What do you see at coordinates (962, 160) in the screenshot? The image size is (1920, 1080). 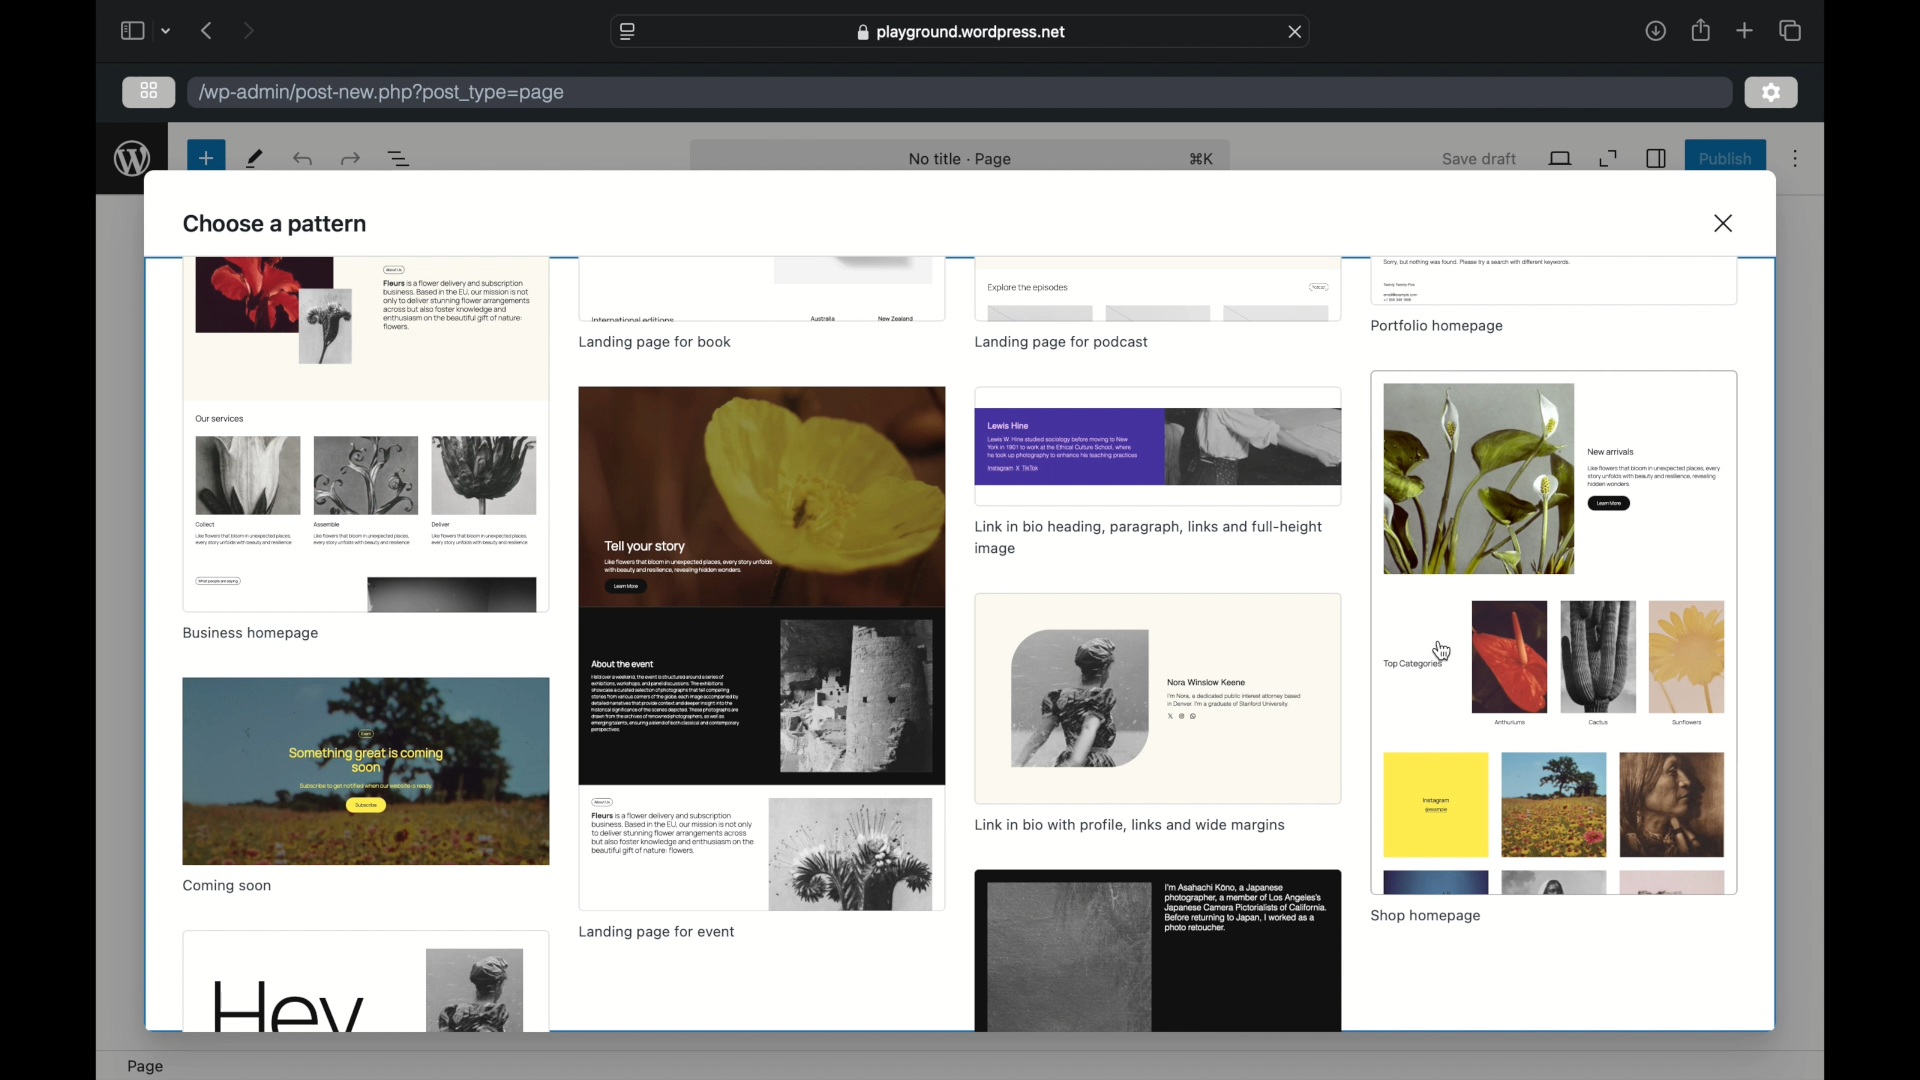 I see `nob title - page` at bounding box center [962, 160].